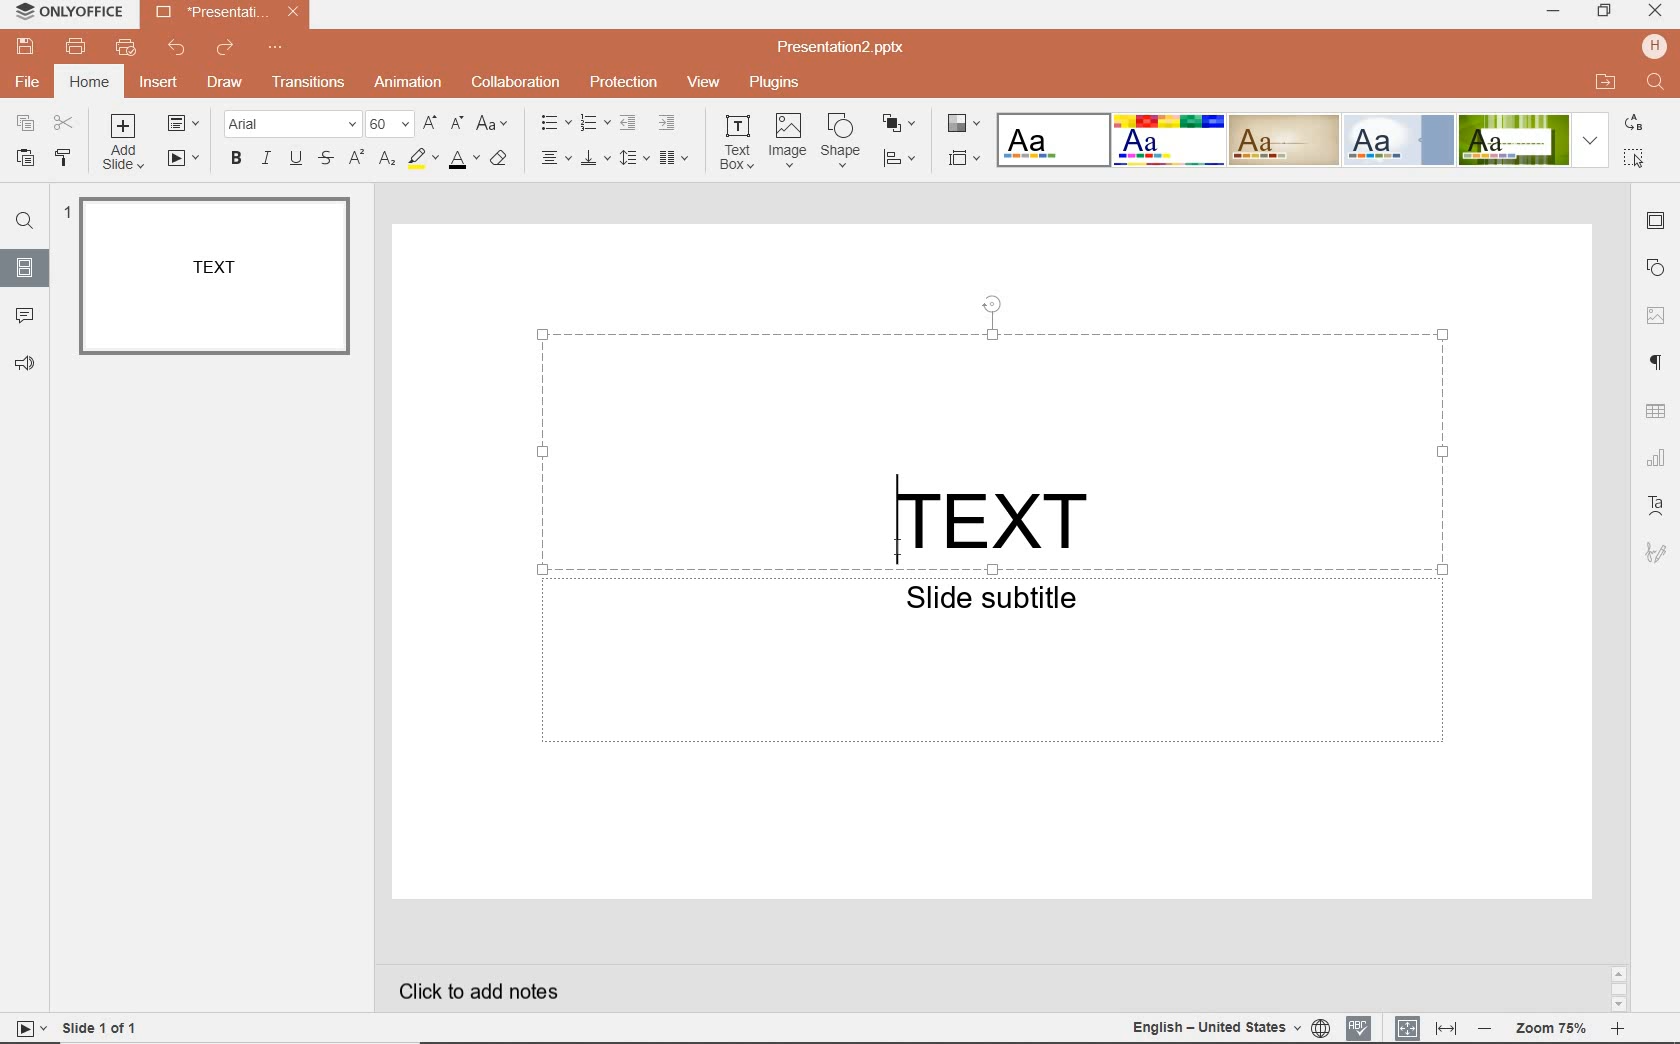 The width and height of the screenshot is (1680, 1044). Describe the element at coordinates (1549, 1029) in the screenshot. I see `ZOOM` at that location.